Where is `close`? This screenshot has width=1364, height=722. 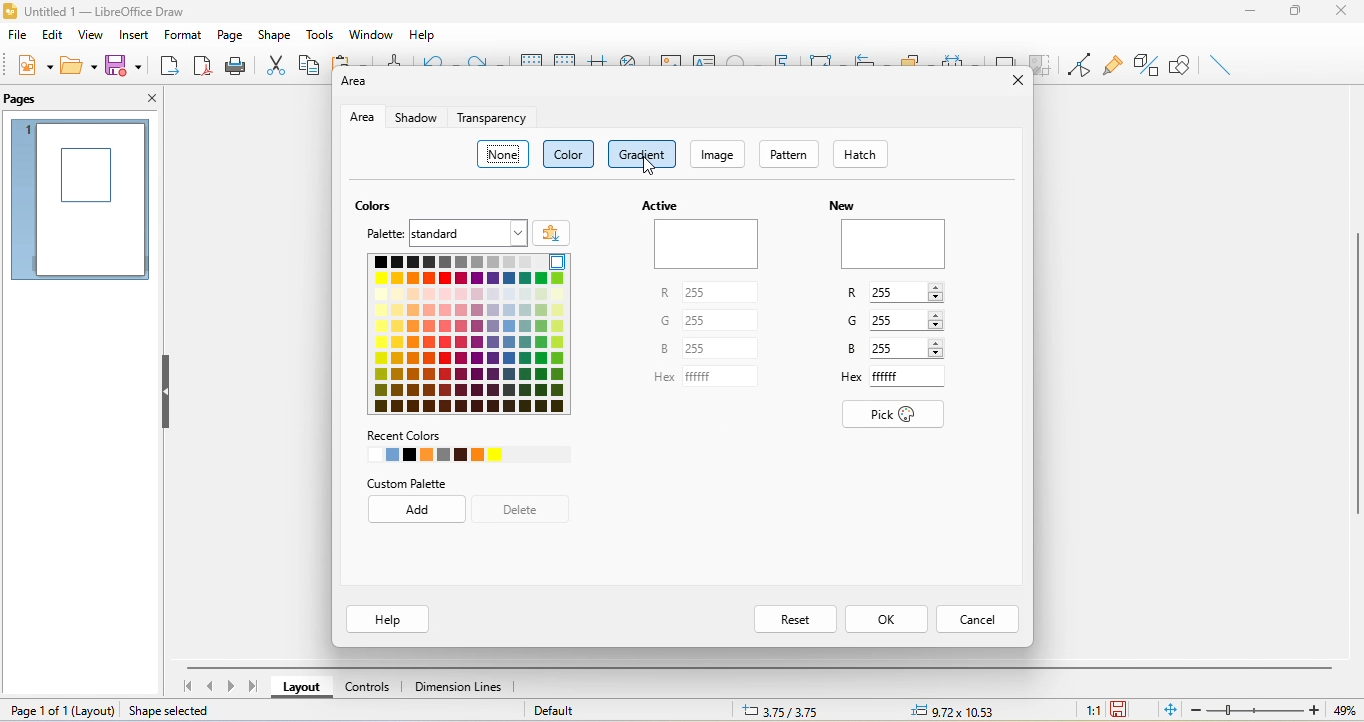 close is located at coordinates (1342, 16).